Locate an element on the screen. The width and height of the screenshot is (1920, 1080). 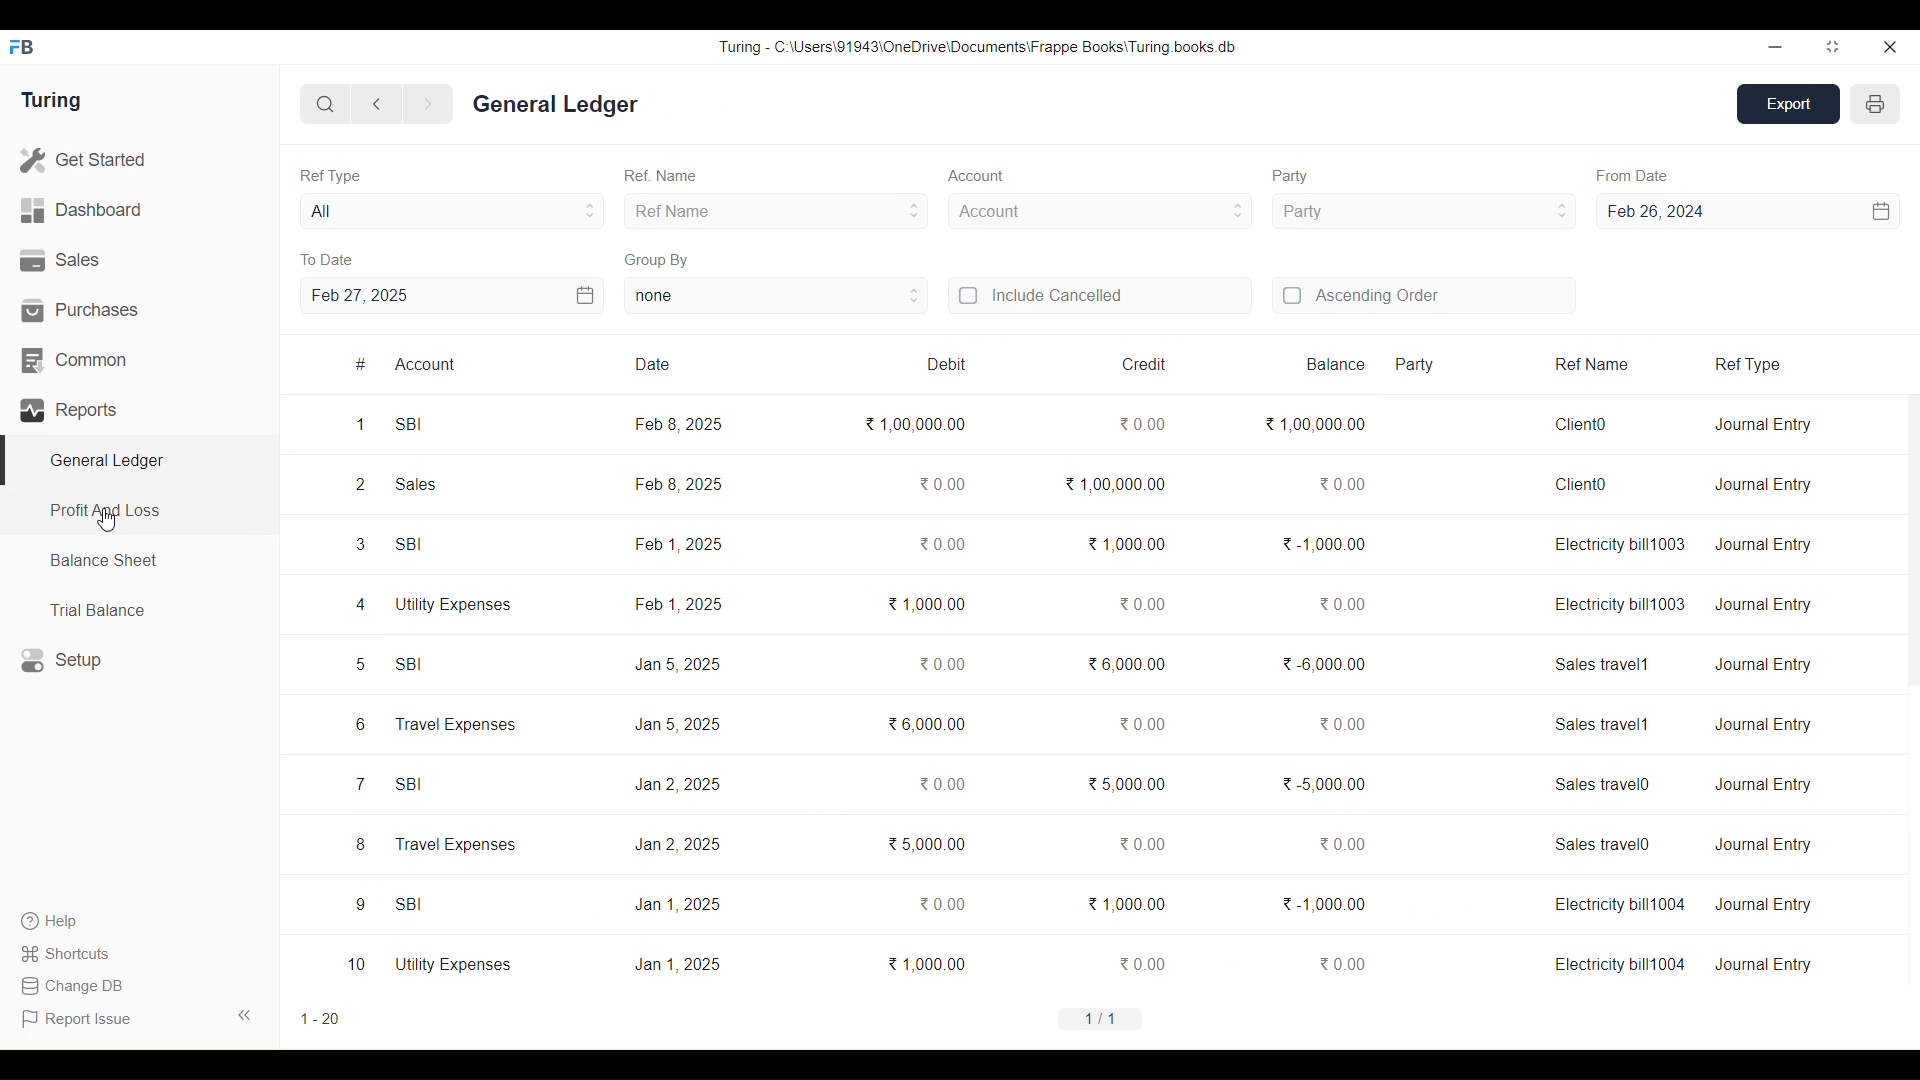
Jan 1, 2025 is located at coordinates (678, 904).